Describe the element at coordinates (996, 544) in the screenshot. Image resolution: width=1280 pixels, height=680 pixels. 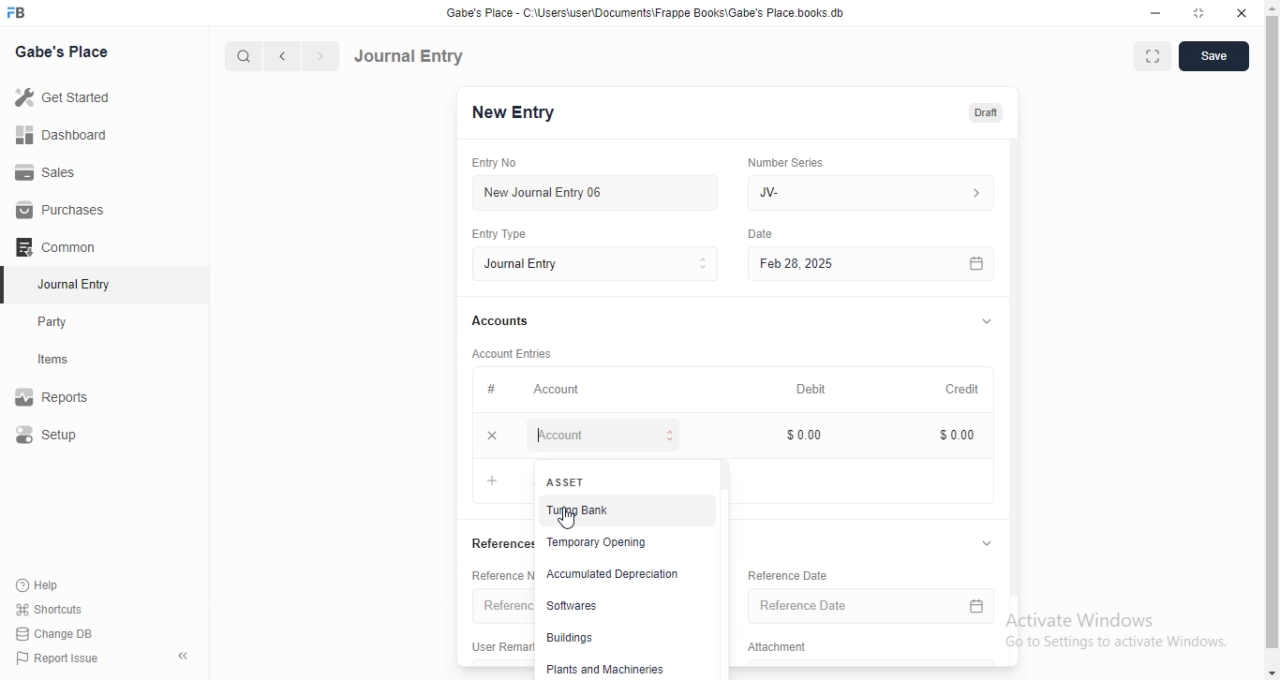
I see `collapse` at that location.